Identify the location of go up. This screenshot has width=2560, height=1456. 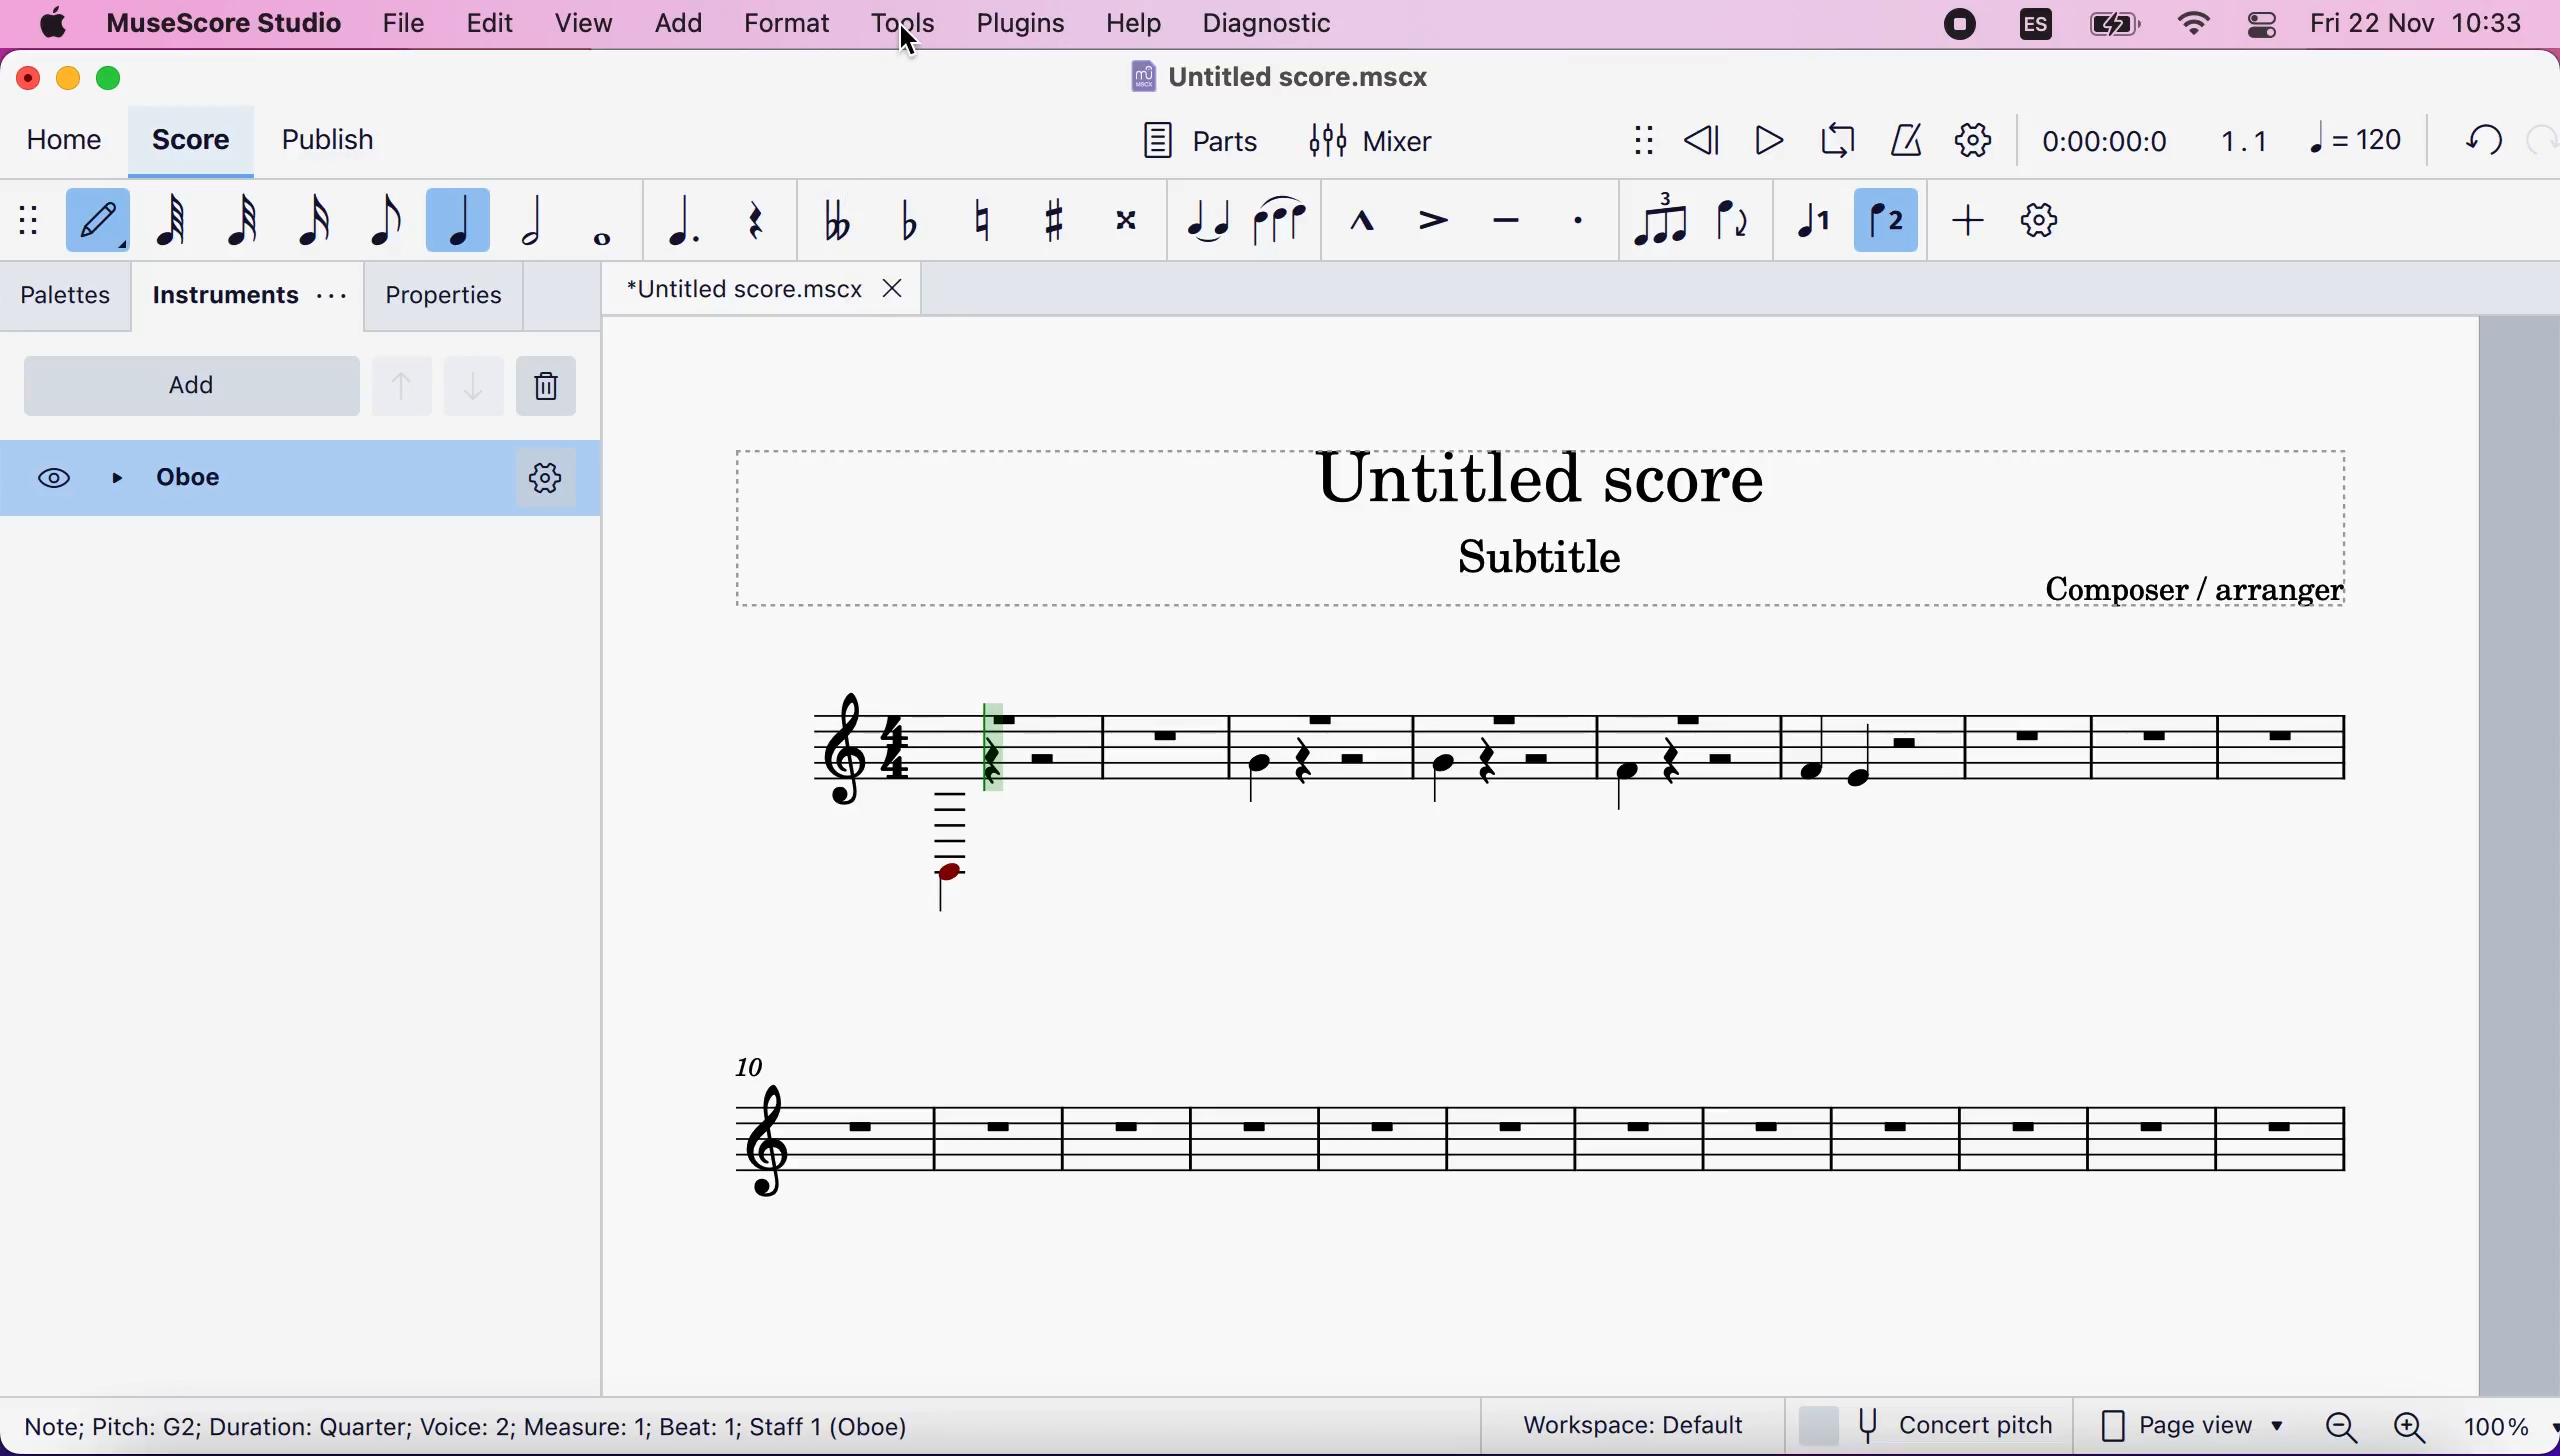
(402, 383).